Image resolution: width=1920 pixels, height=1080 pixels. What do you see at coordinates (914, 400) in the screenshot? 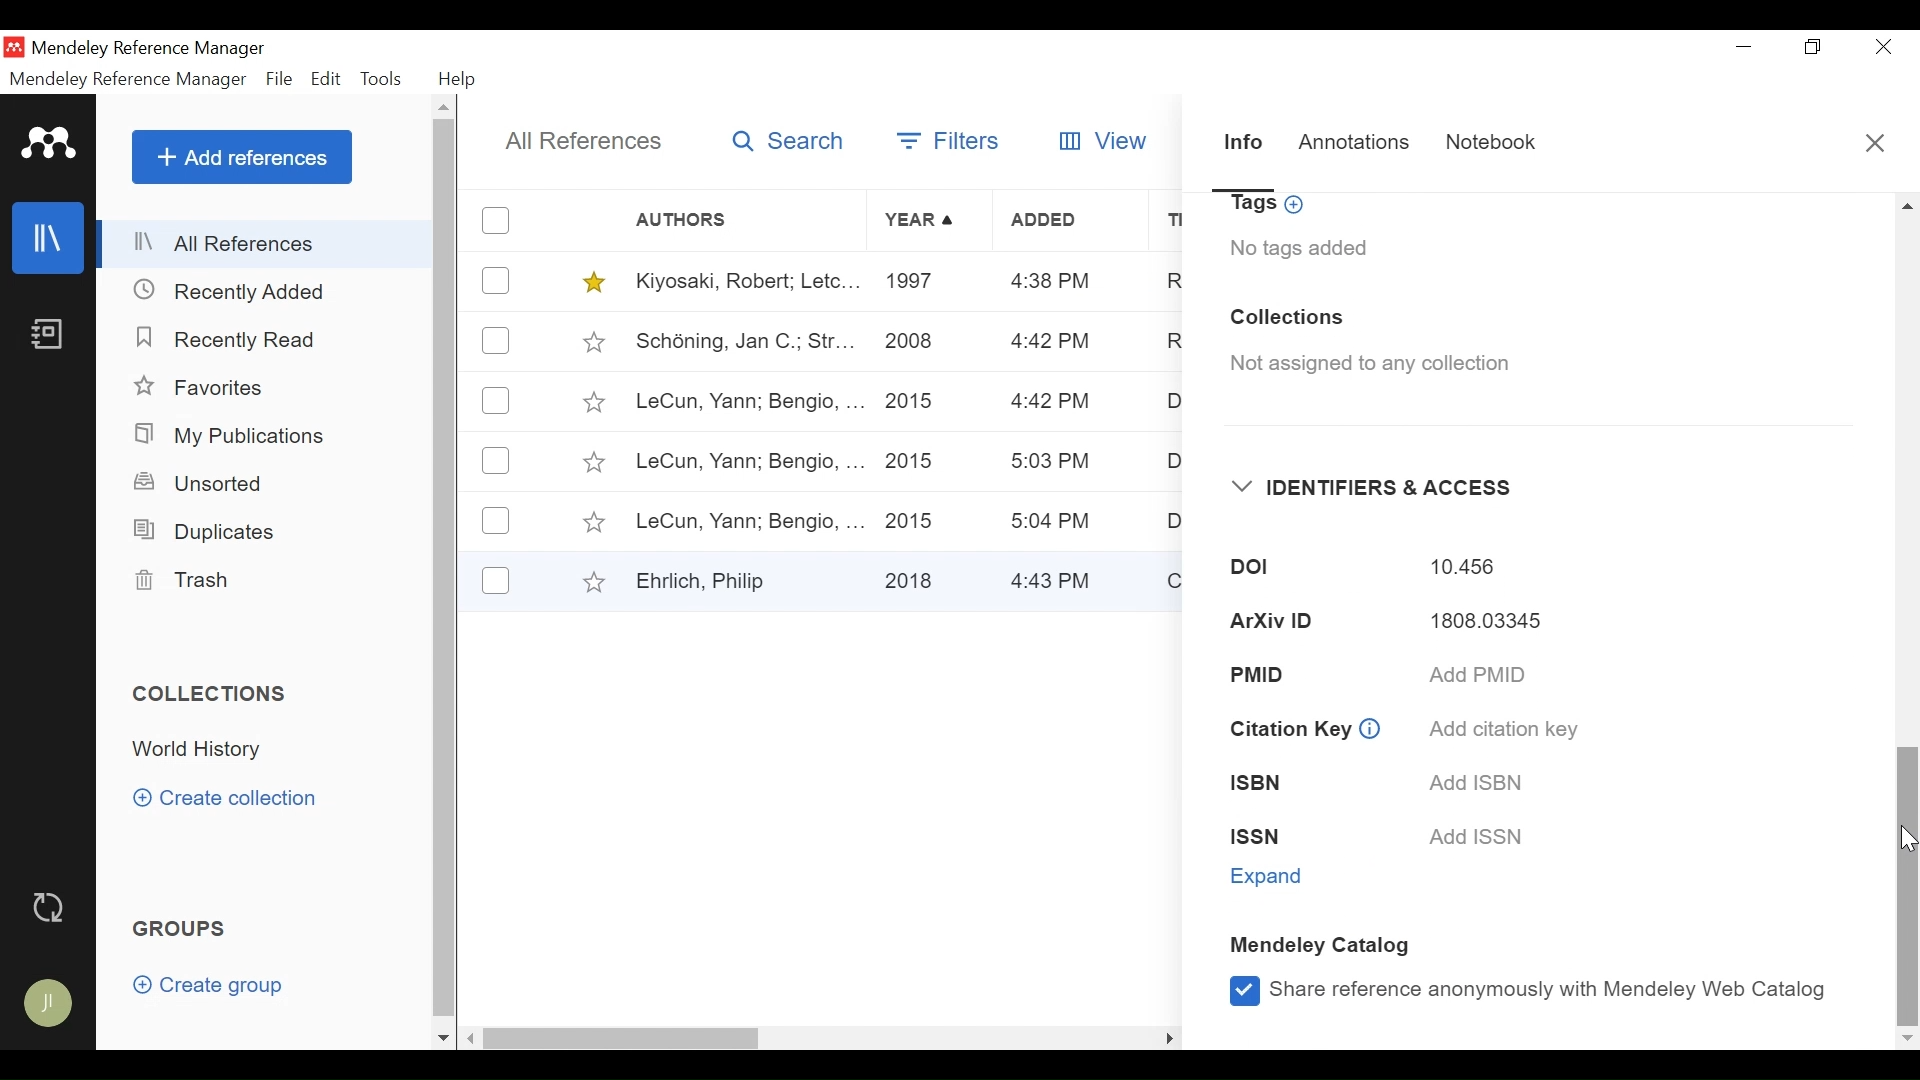
I see `2015` at bounding box center [914, 400].